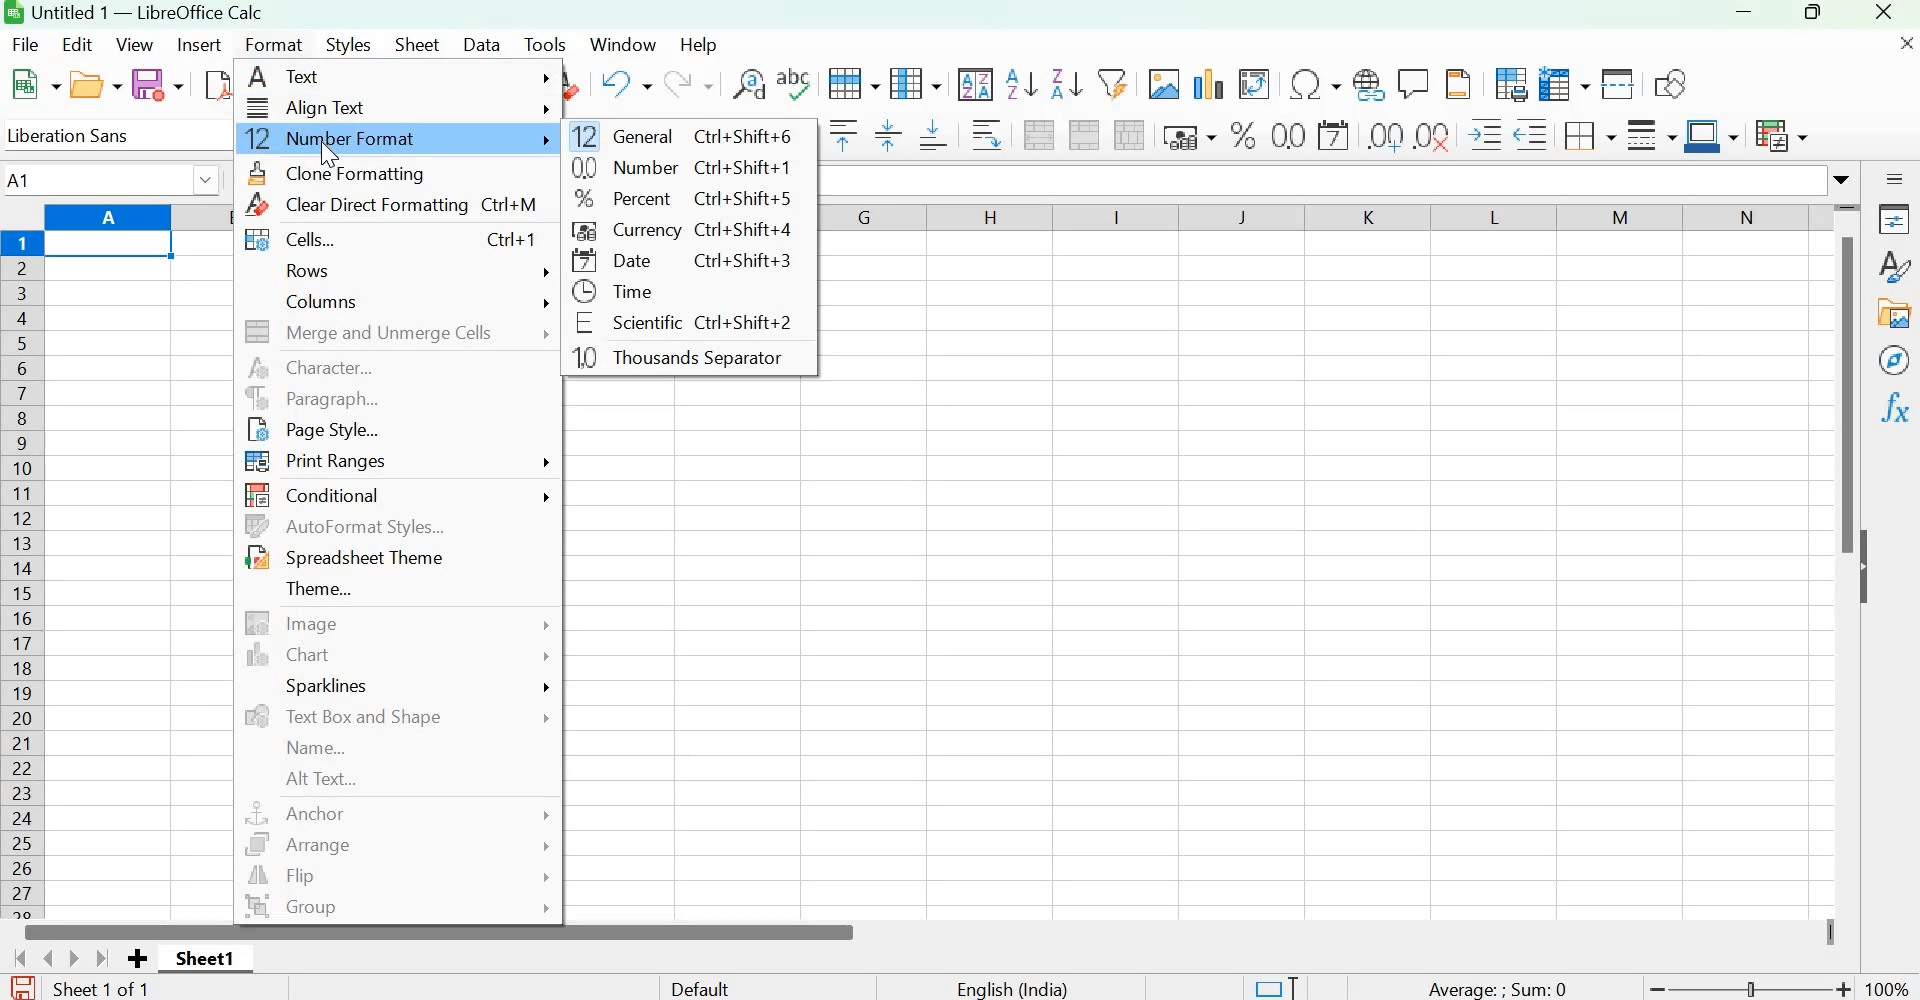  What do you see at coordinates (322, 779) in the screenshot?
I see `Alt Text` at bounding box center [322, 779].